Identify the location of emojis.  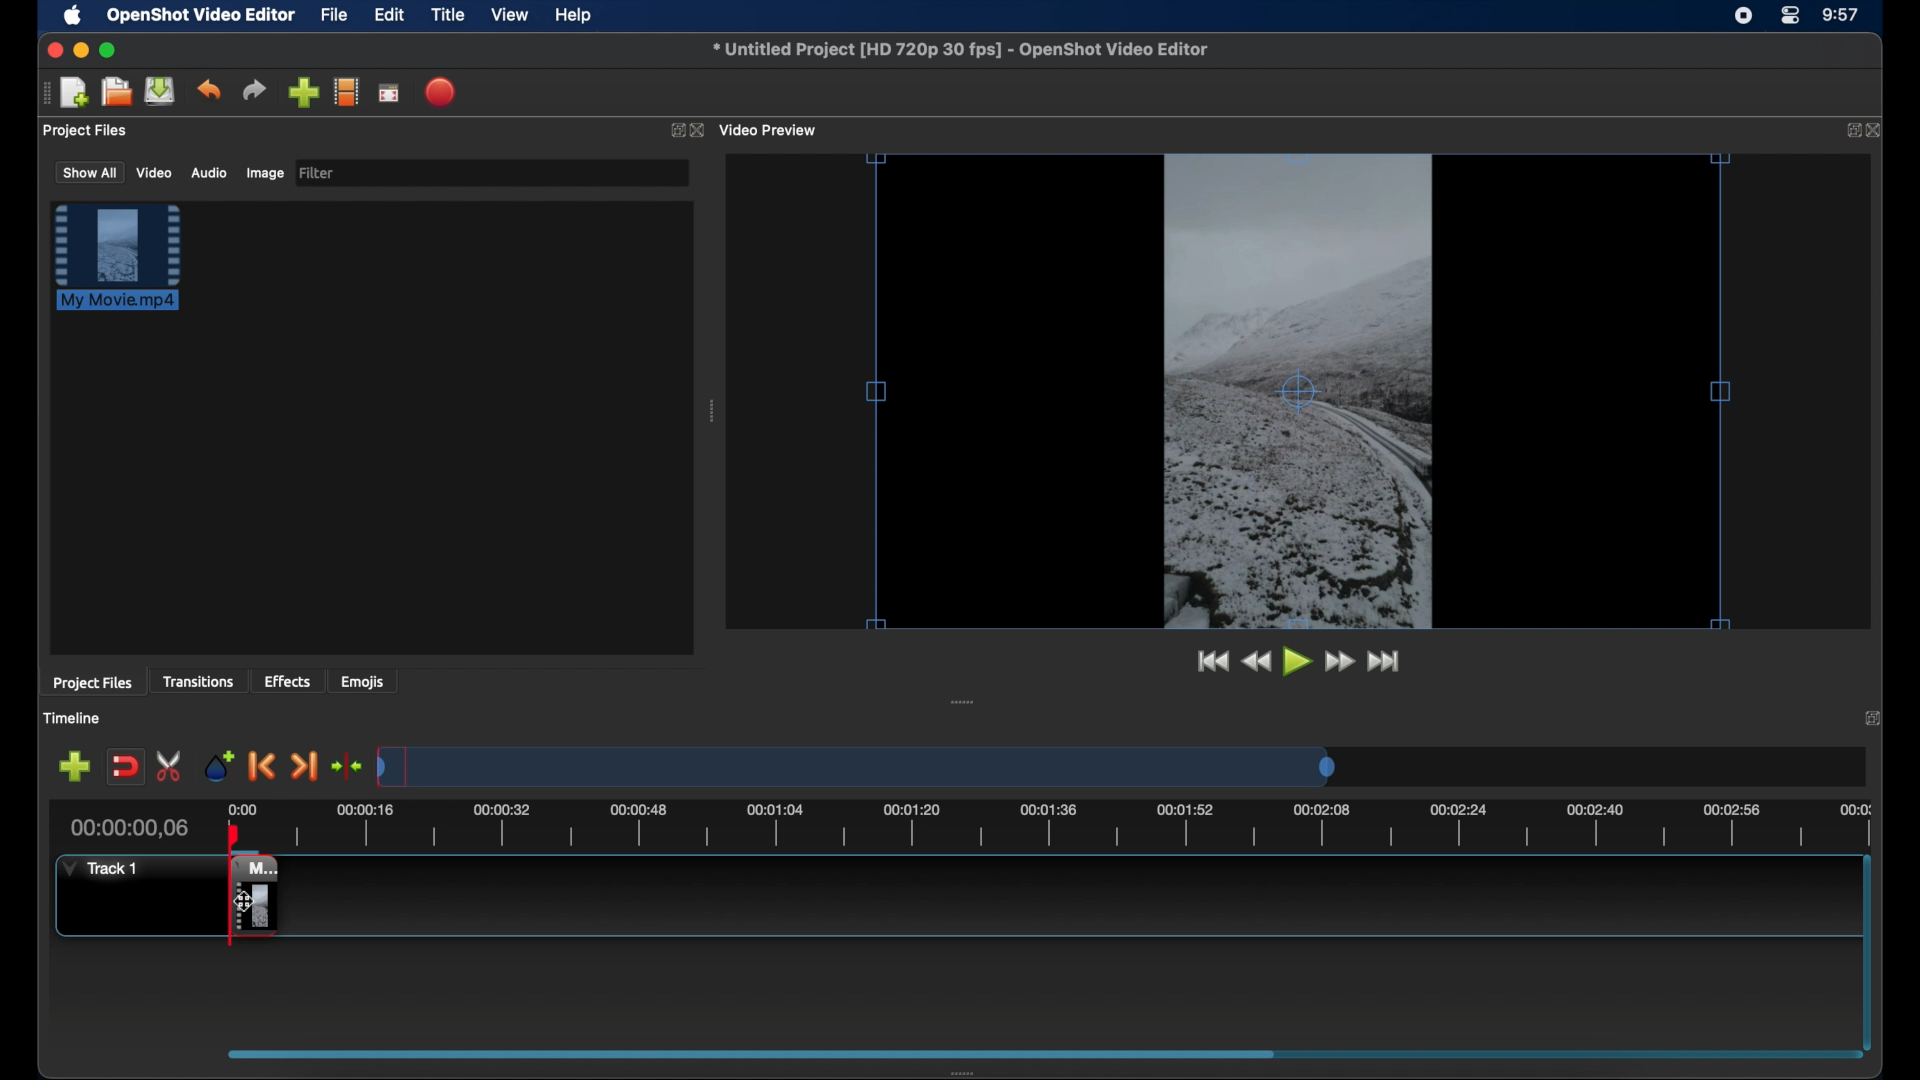
(363, 681).